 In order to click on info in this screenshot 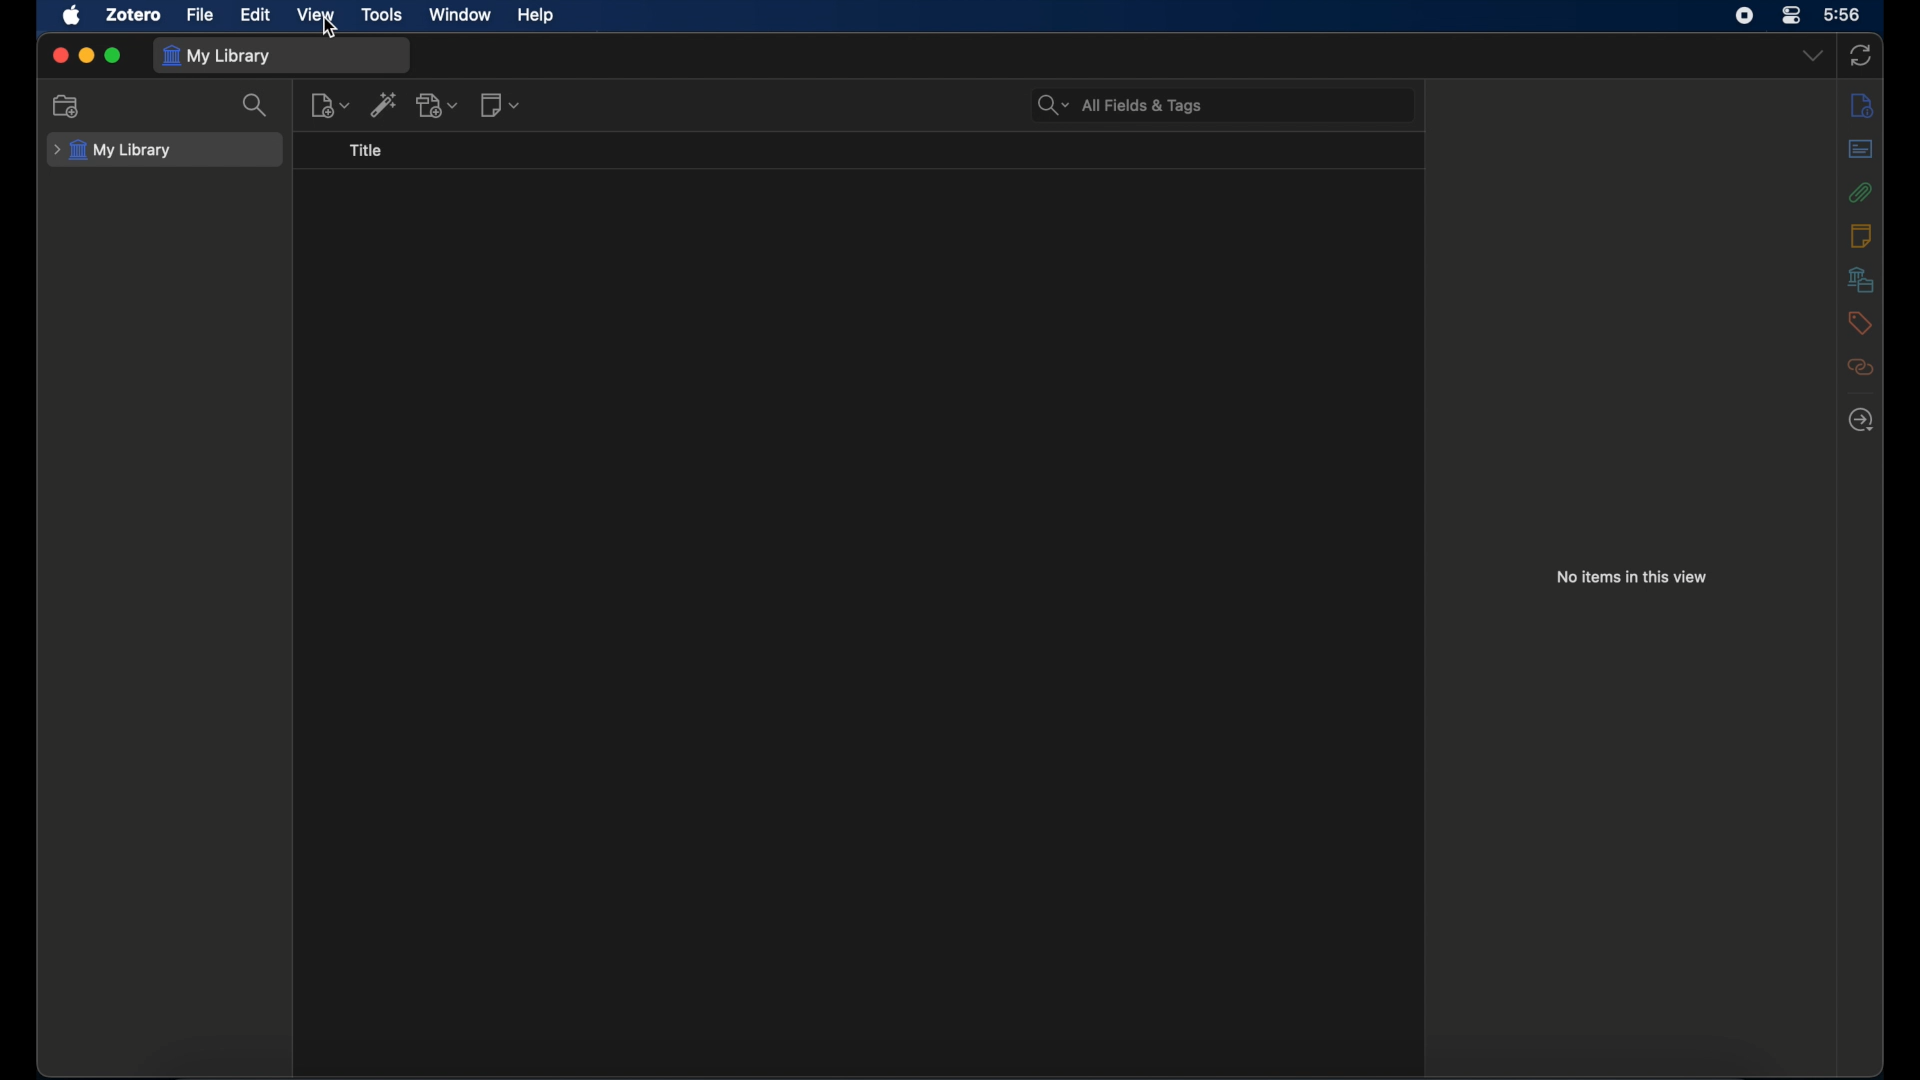, I will do `click(1861, 104)`.